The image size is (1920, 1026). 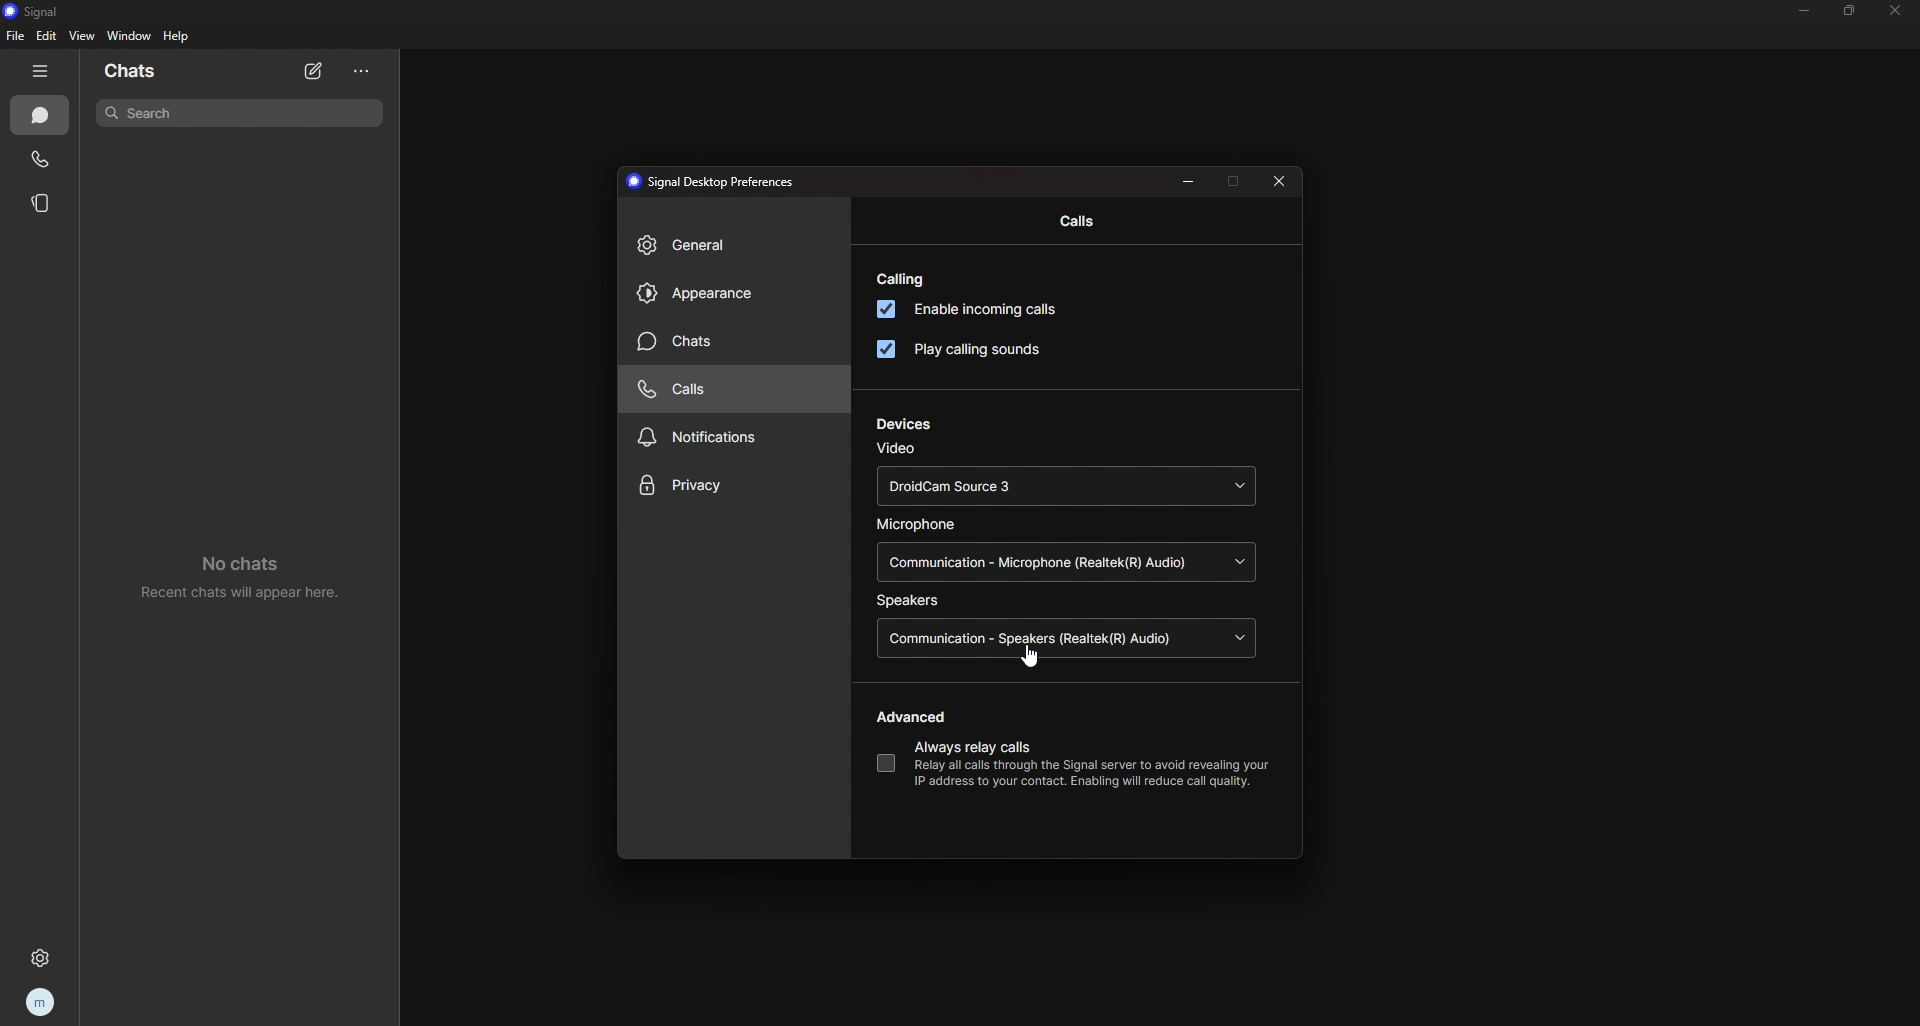 I want to click on view, so click(x=83, y=36).